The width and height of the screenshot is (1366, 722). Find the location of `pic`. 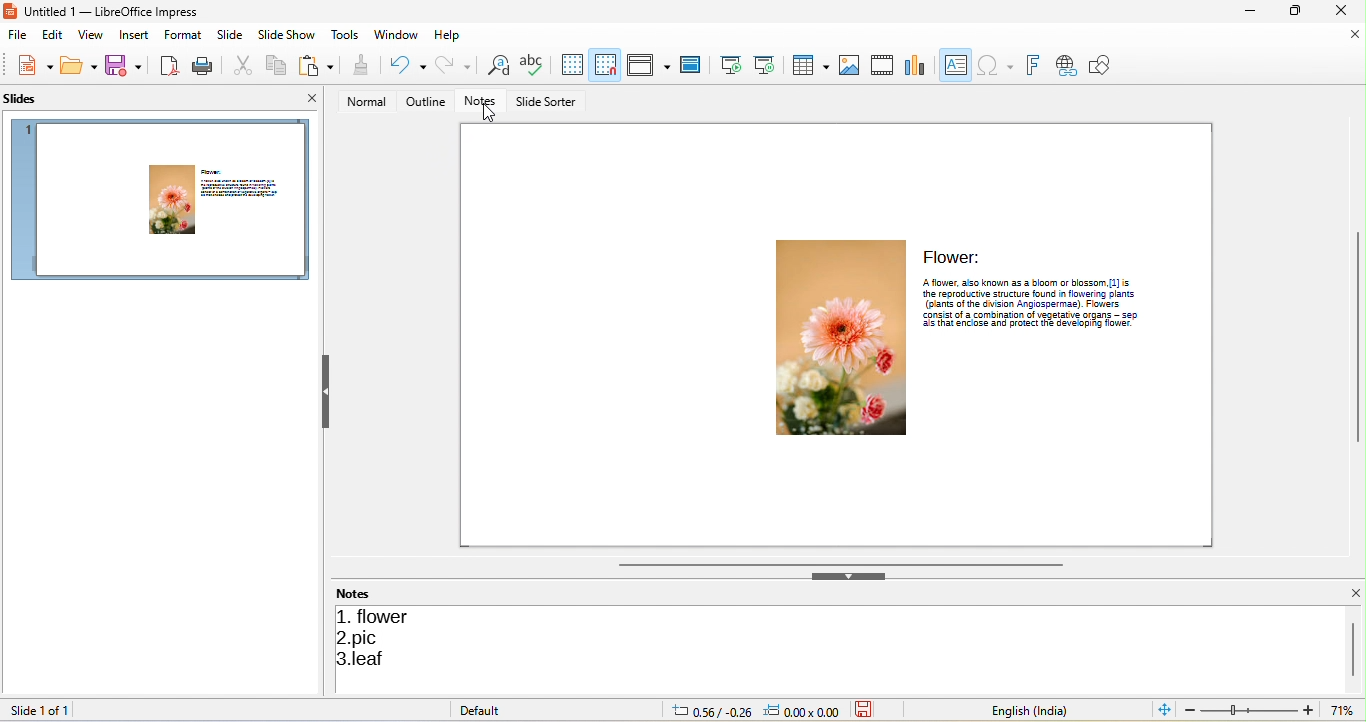

pic is located at coordinates (364, 638).